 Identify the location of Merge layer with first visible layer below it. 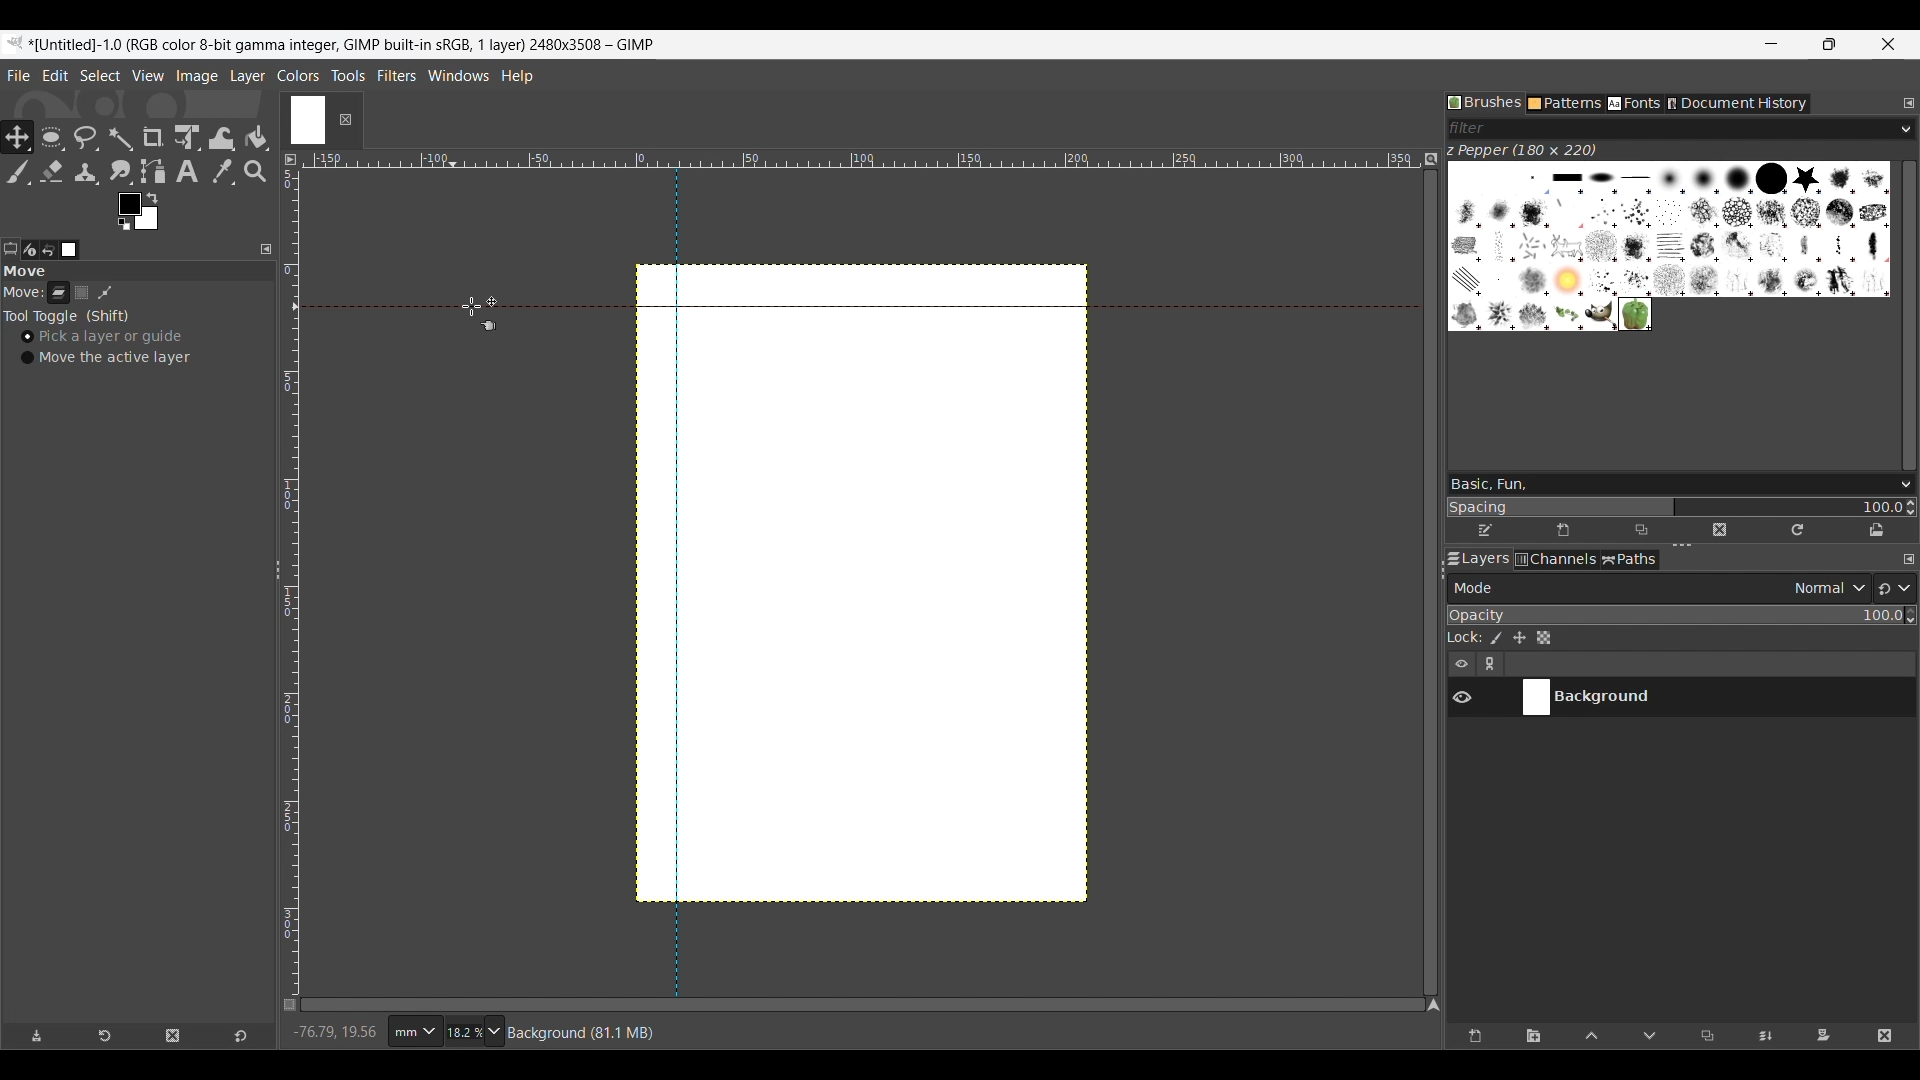
(1764, 1037).